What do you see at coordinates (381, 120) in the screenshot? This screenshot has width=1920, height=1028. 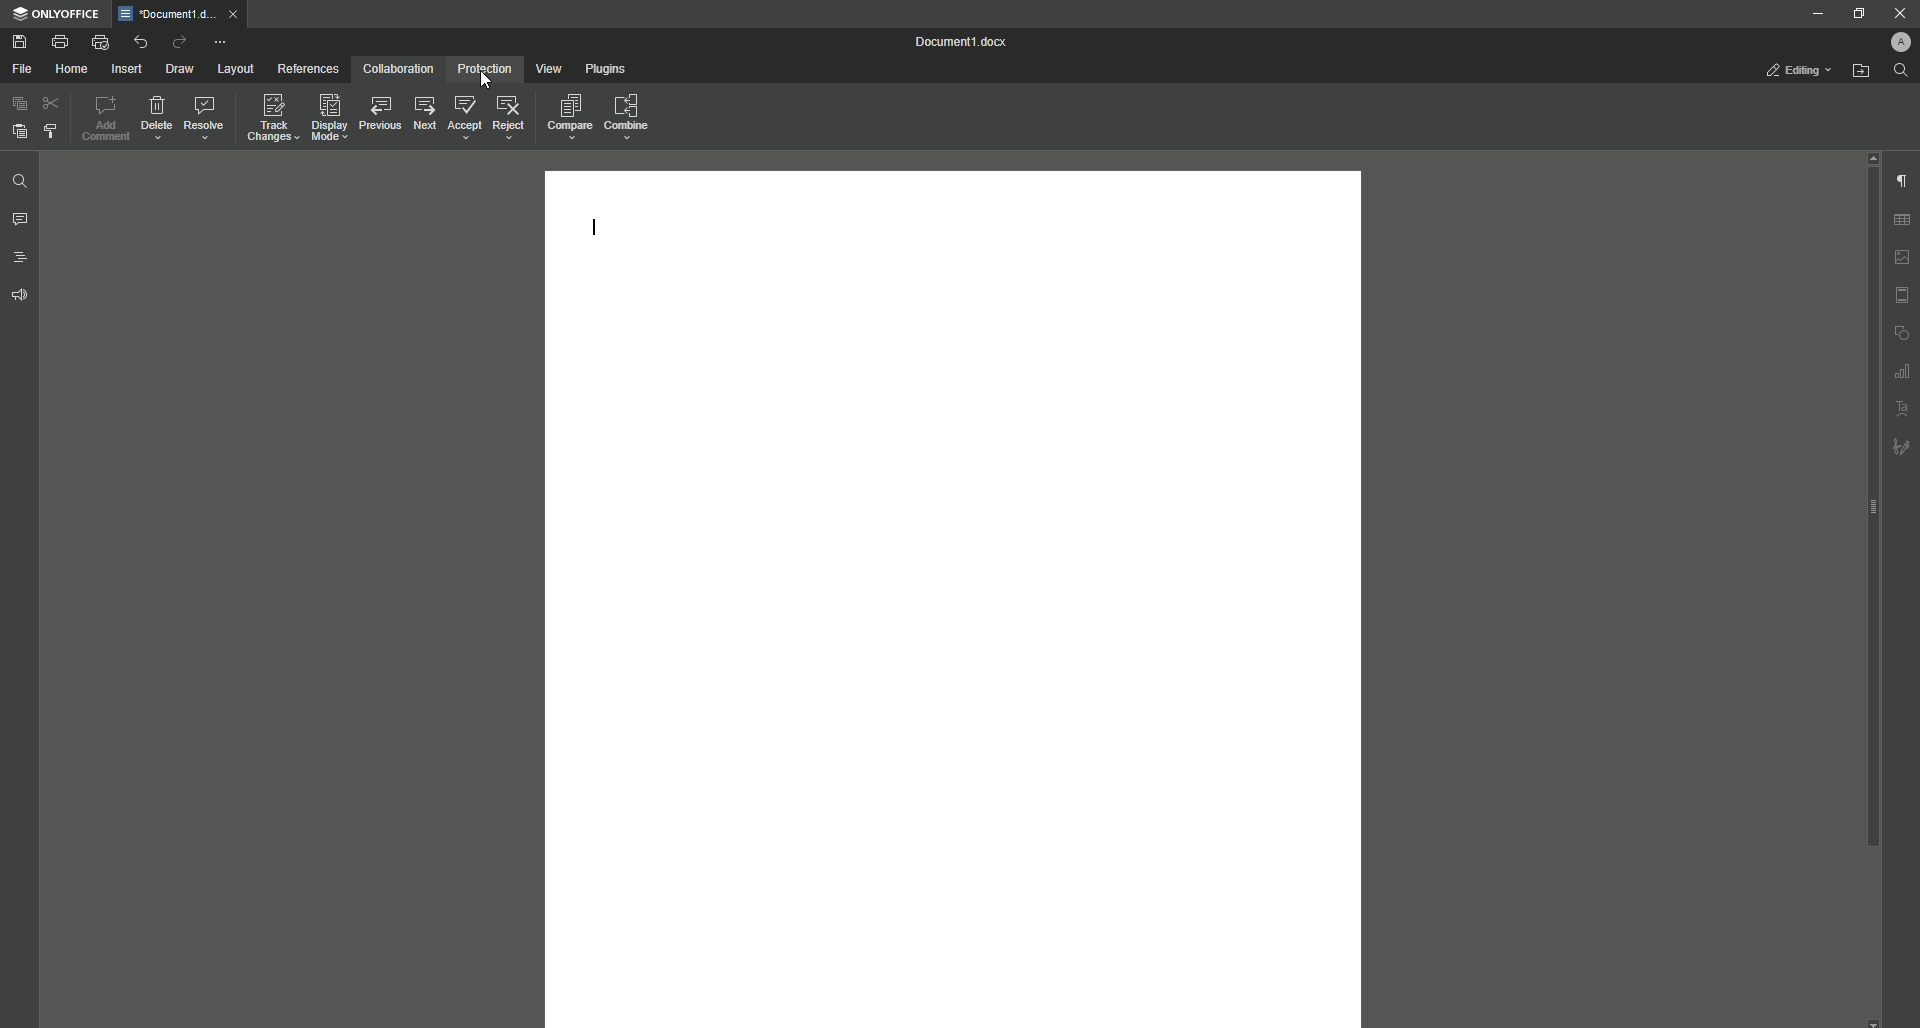 I see `Previous` at bounding box center [381, 120].